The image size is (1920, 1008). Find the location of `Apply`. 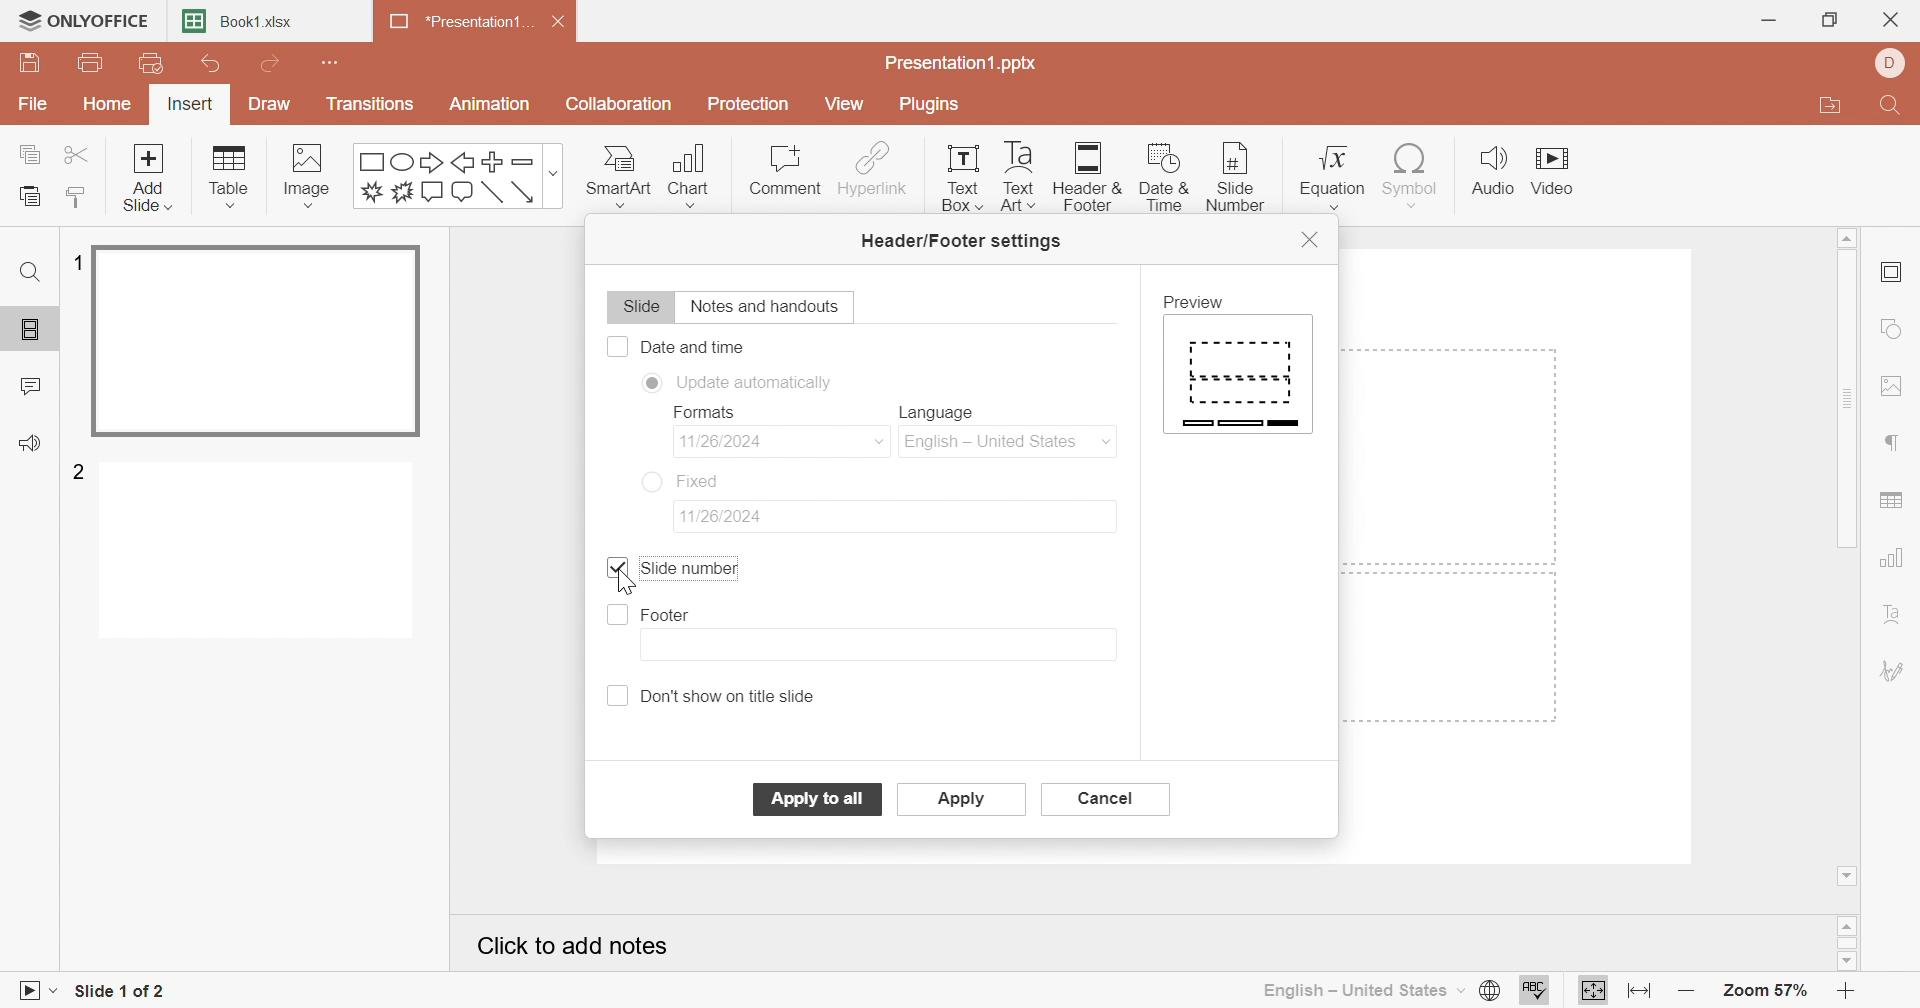

Apply is located at coordinates (818, 798).